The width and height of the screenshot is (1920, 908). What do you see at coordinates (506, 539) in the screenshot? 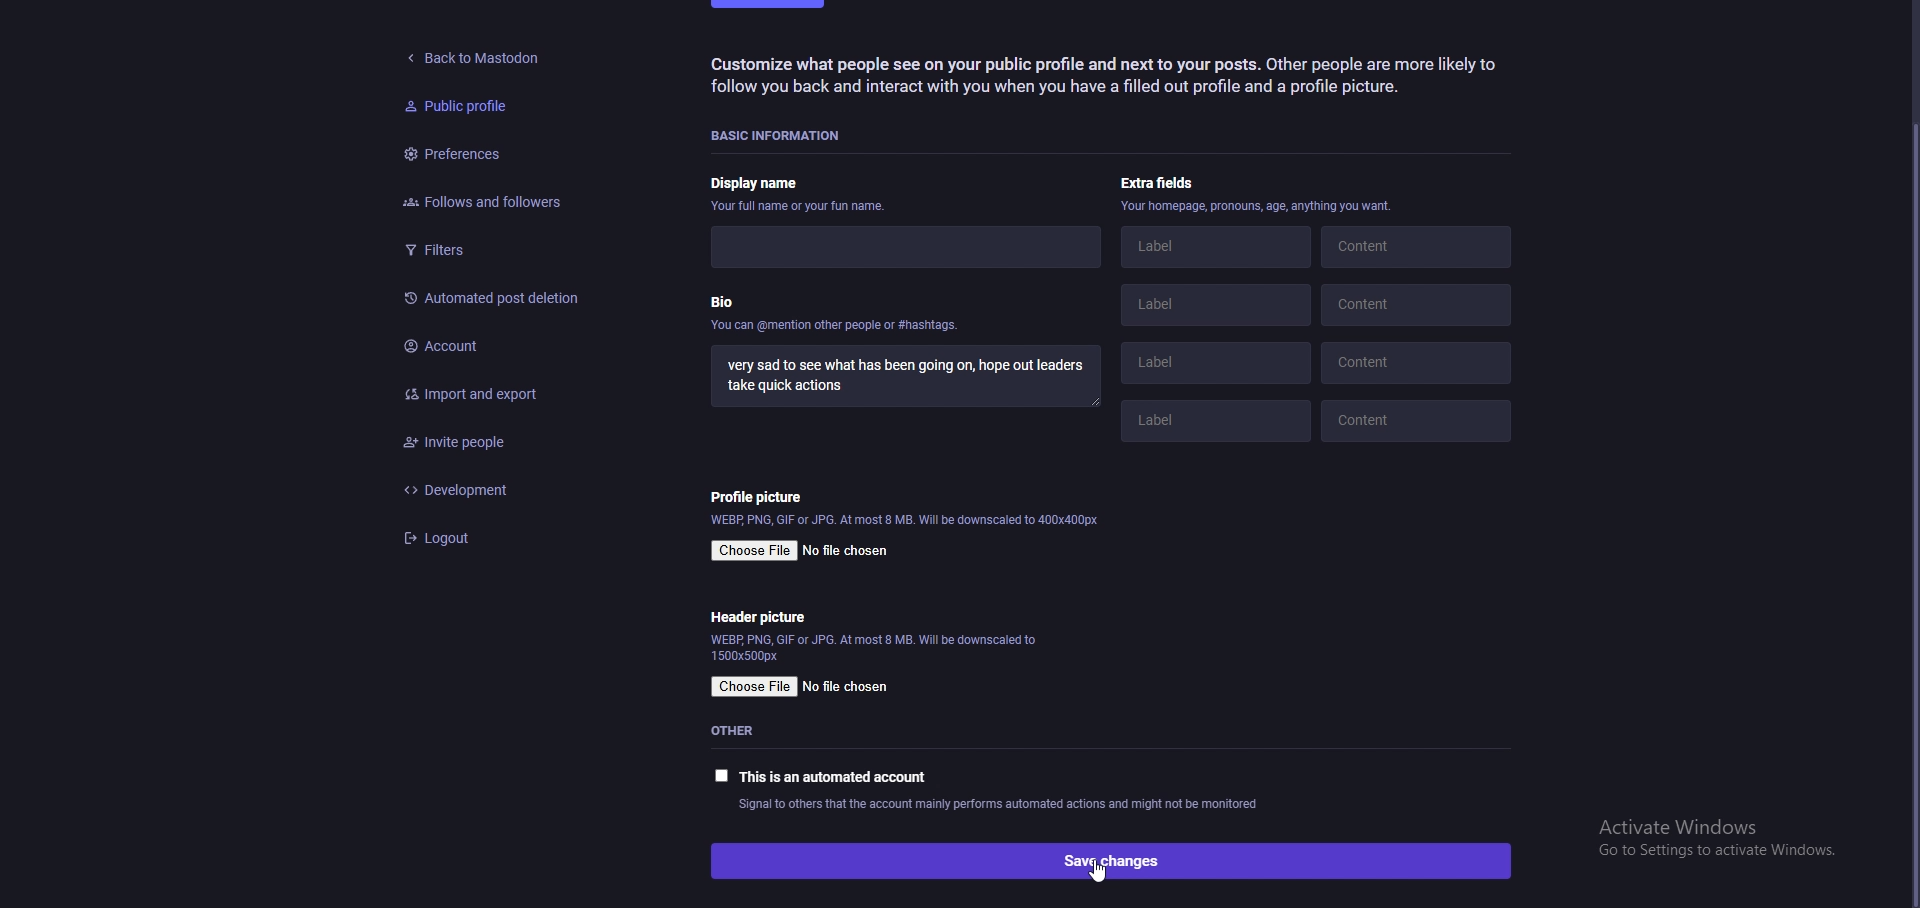
I see `logout` at bounding box center [506, 539].